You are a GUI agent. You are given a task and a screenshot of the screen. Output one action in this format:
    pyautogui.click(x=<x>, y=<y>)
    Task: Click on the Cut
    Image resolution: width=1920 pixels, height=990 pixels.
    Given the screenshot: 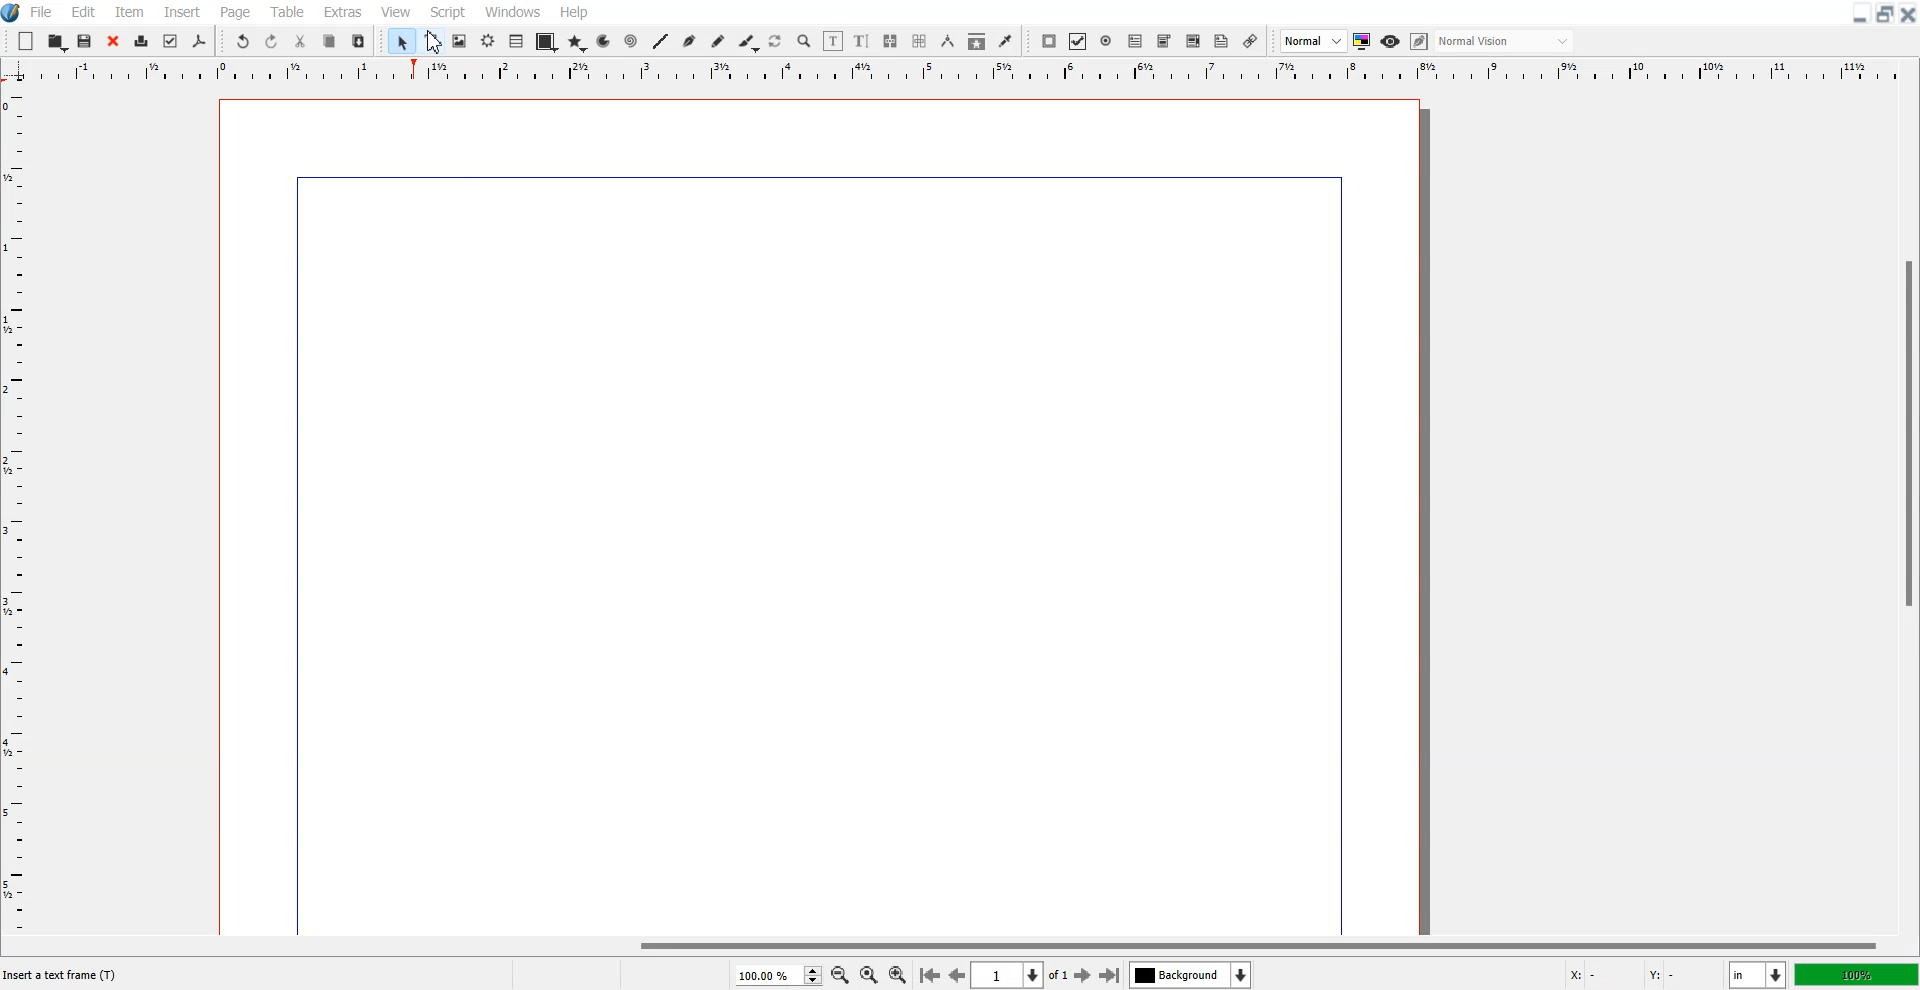 What is the action you would take?
    pyautogui.click(x=300, y=41)
    